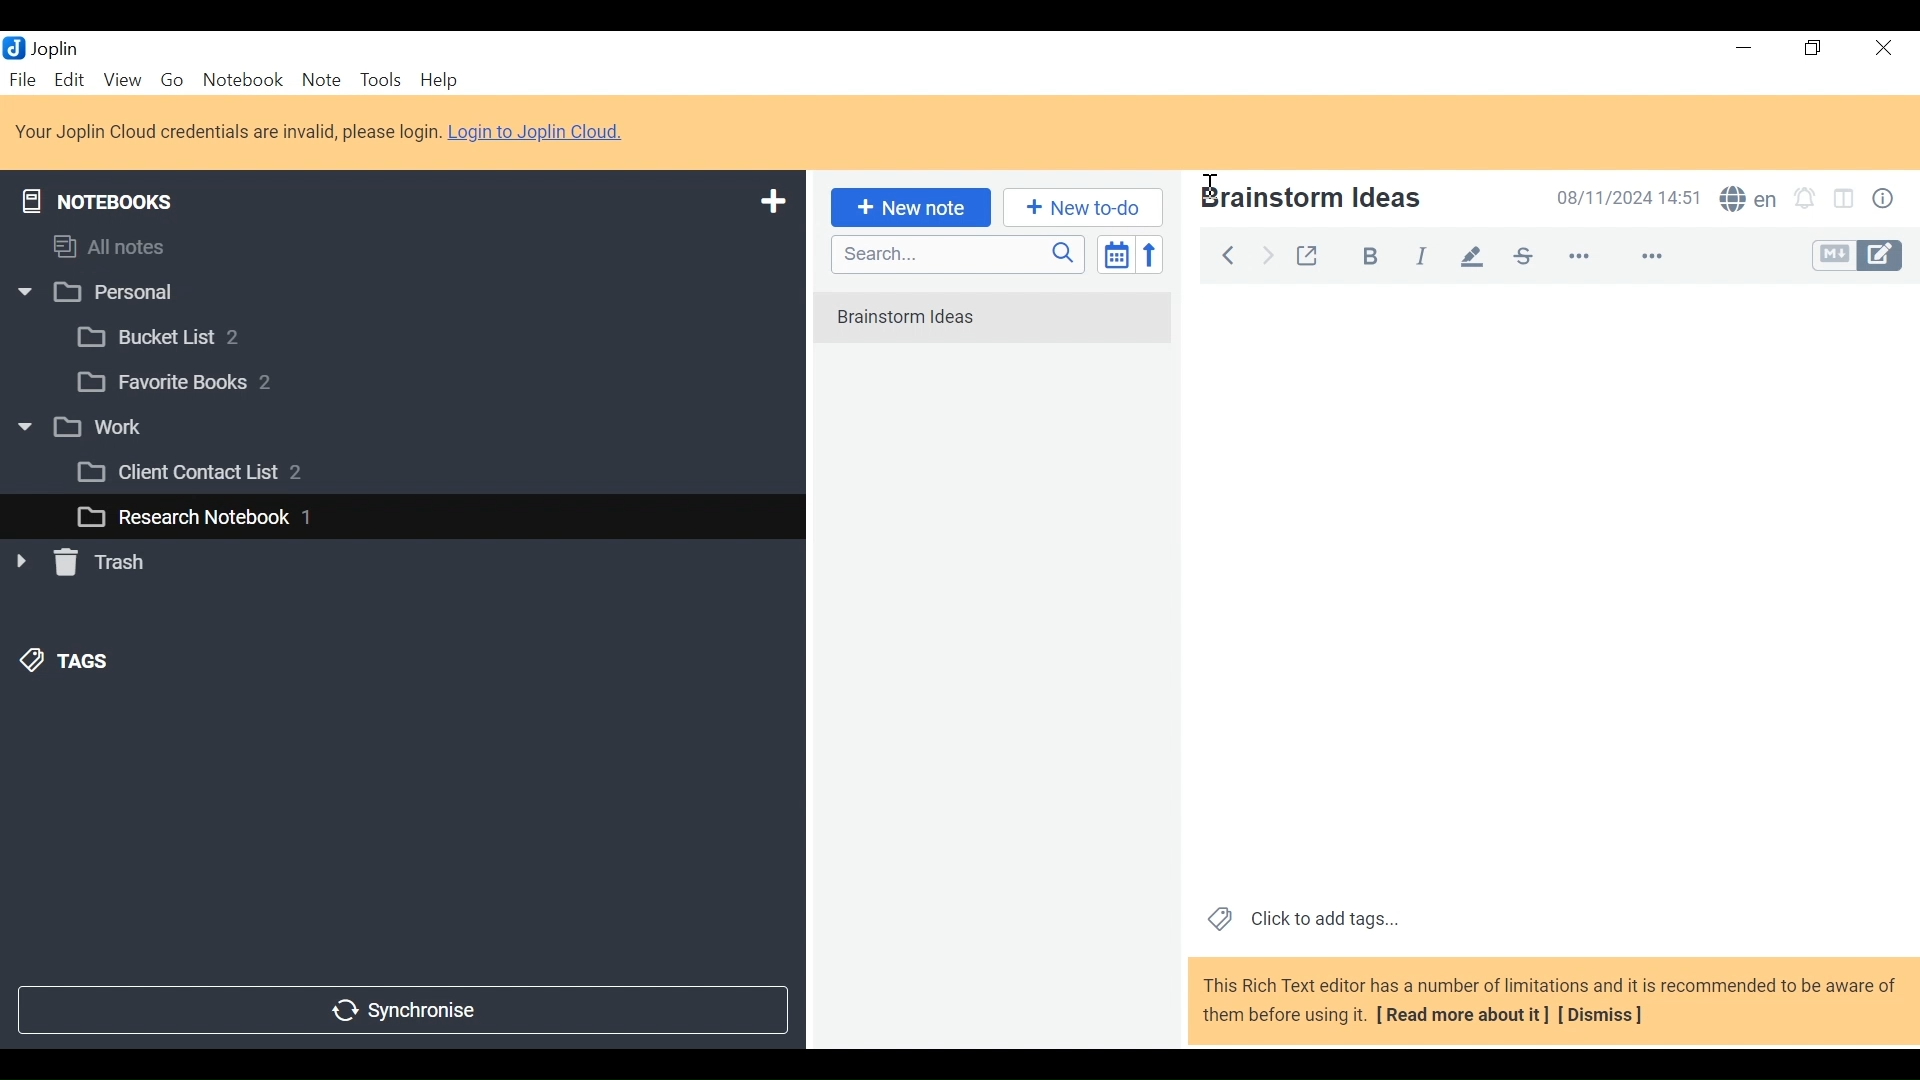 The width and height of the screenshot is (1920, 1080). Describe the element at coordinates (542, 132) in the screenshot. I see `Login to Joplin Cloud` at that location.